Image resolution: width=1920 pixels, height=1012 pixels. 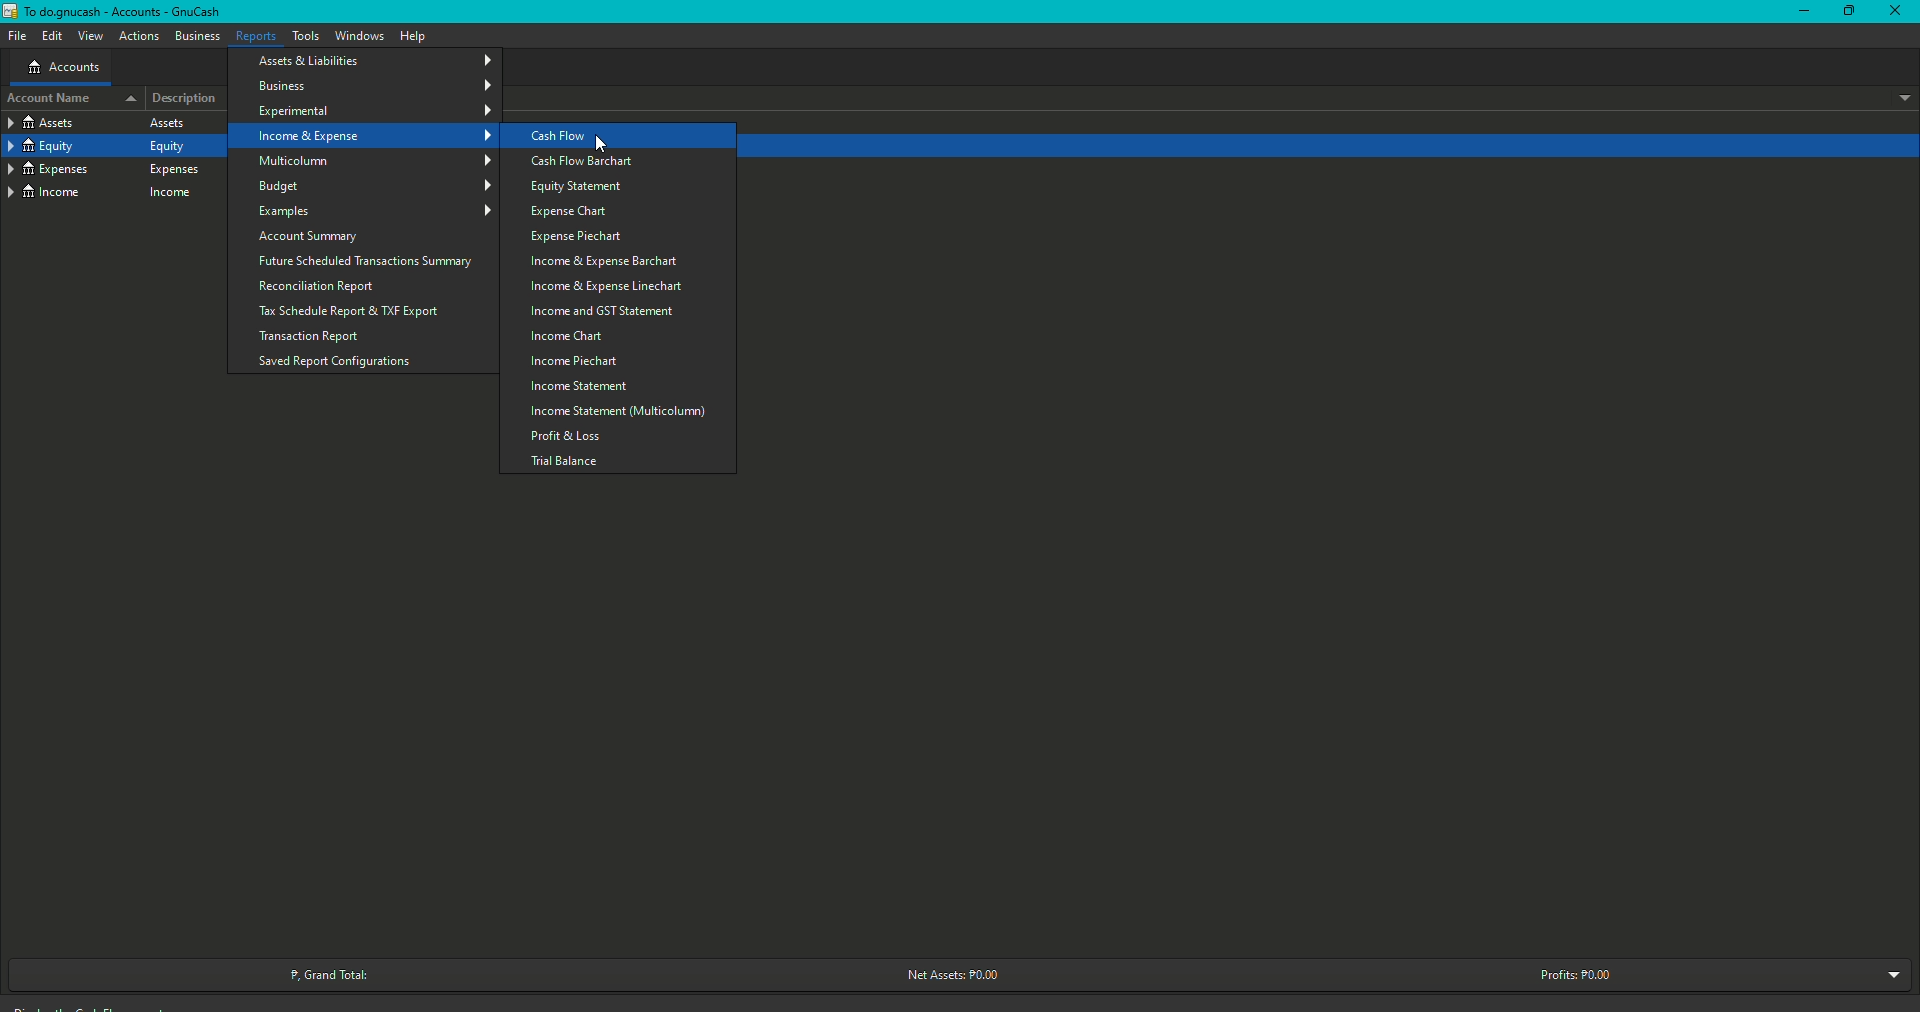 I want to click on Trial balance, so click(x=565, y=460).